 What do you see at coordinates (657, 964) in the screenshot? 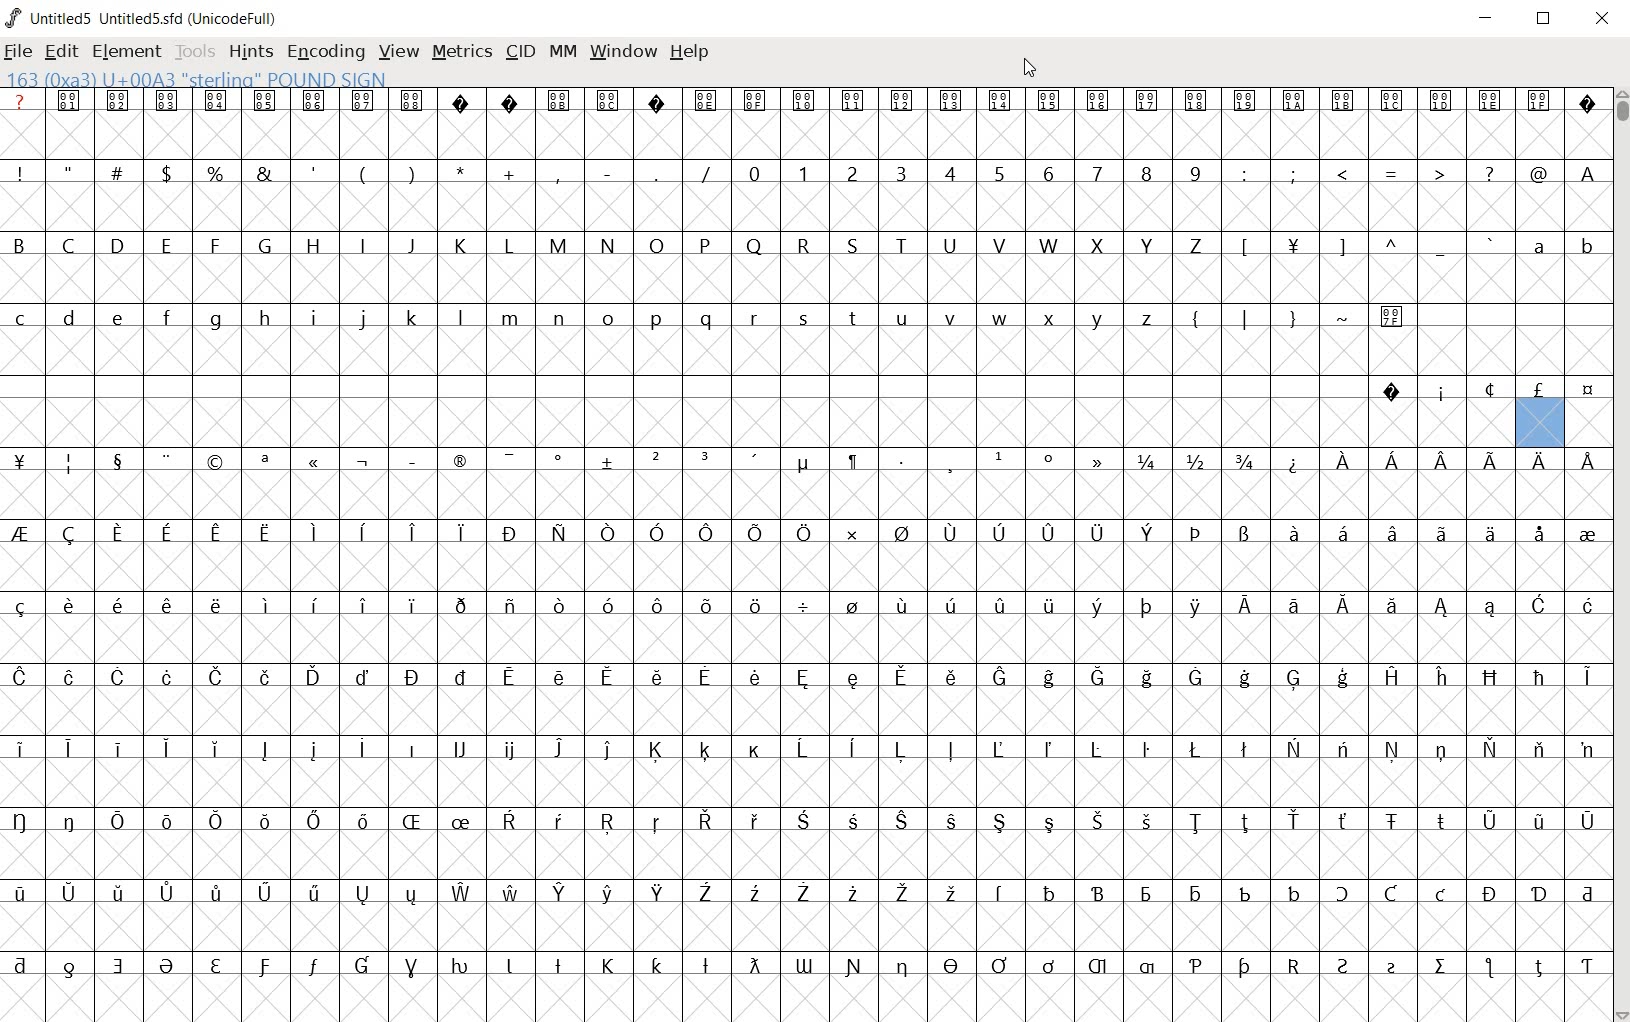
I see `` at bounding box center [657, 964].